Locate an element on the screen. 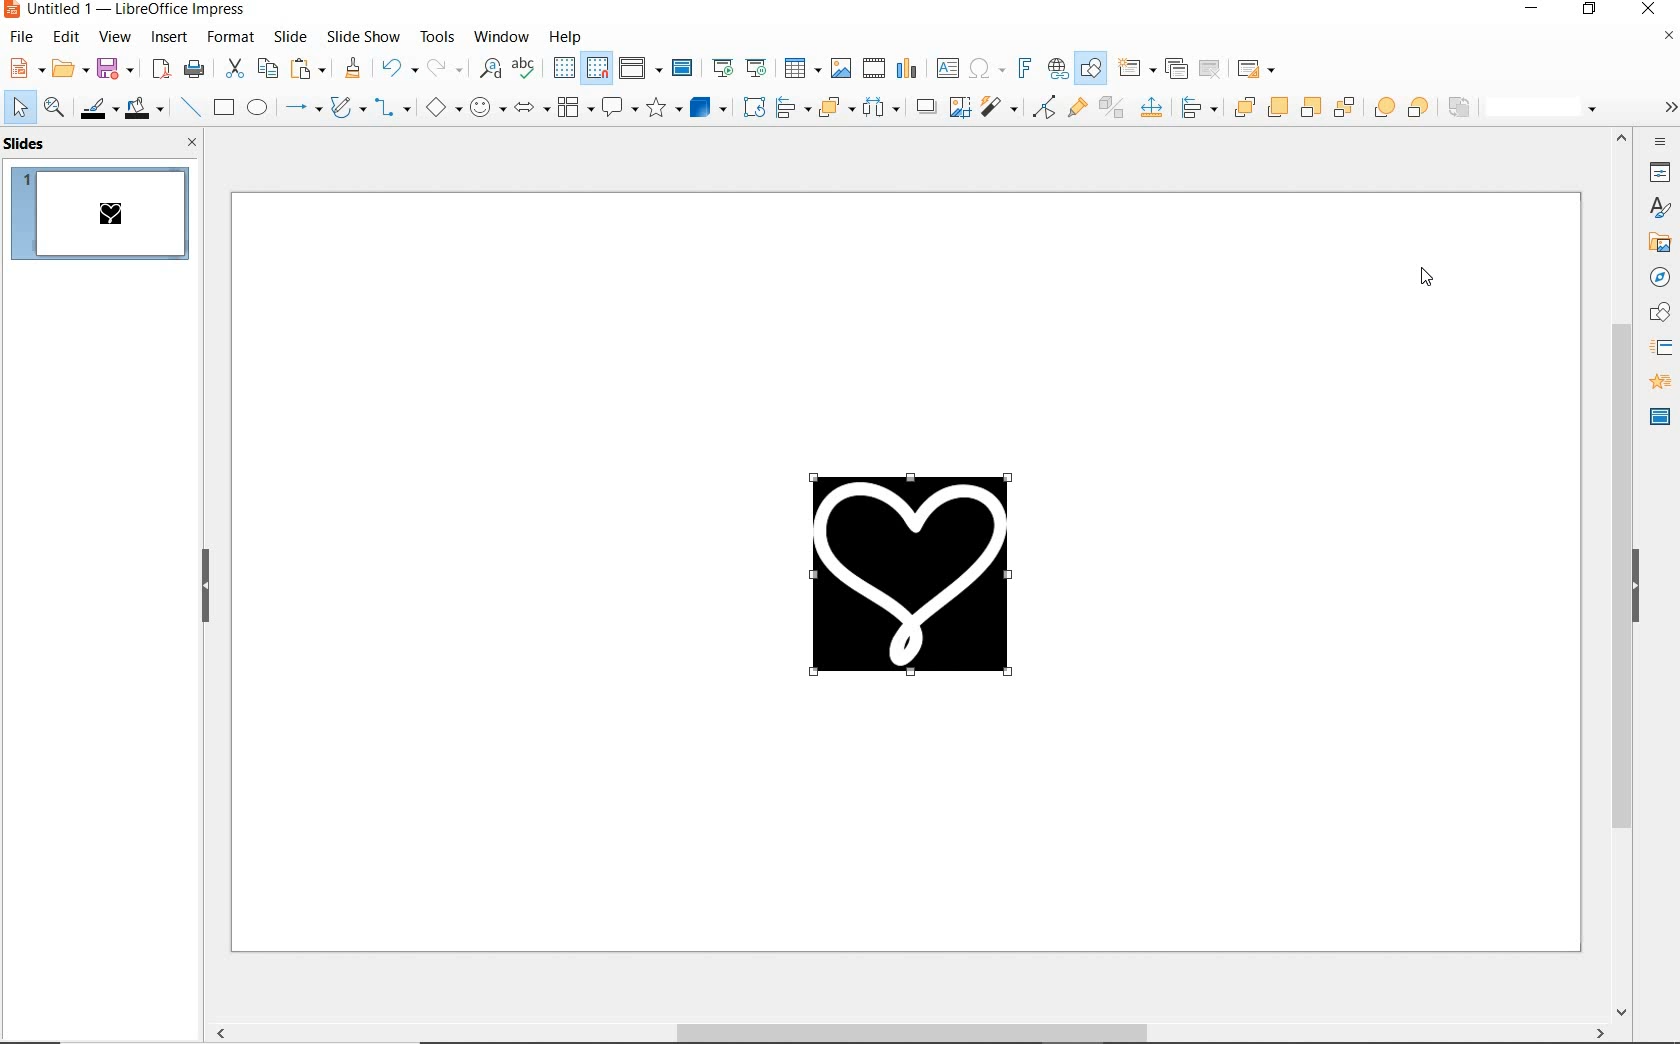 The height and width of the screenshot is (1044, 1680). tools is located at coordinates (438, 37).